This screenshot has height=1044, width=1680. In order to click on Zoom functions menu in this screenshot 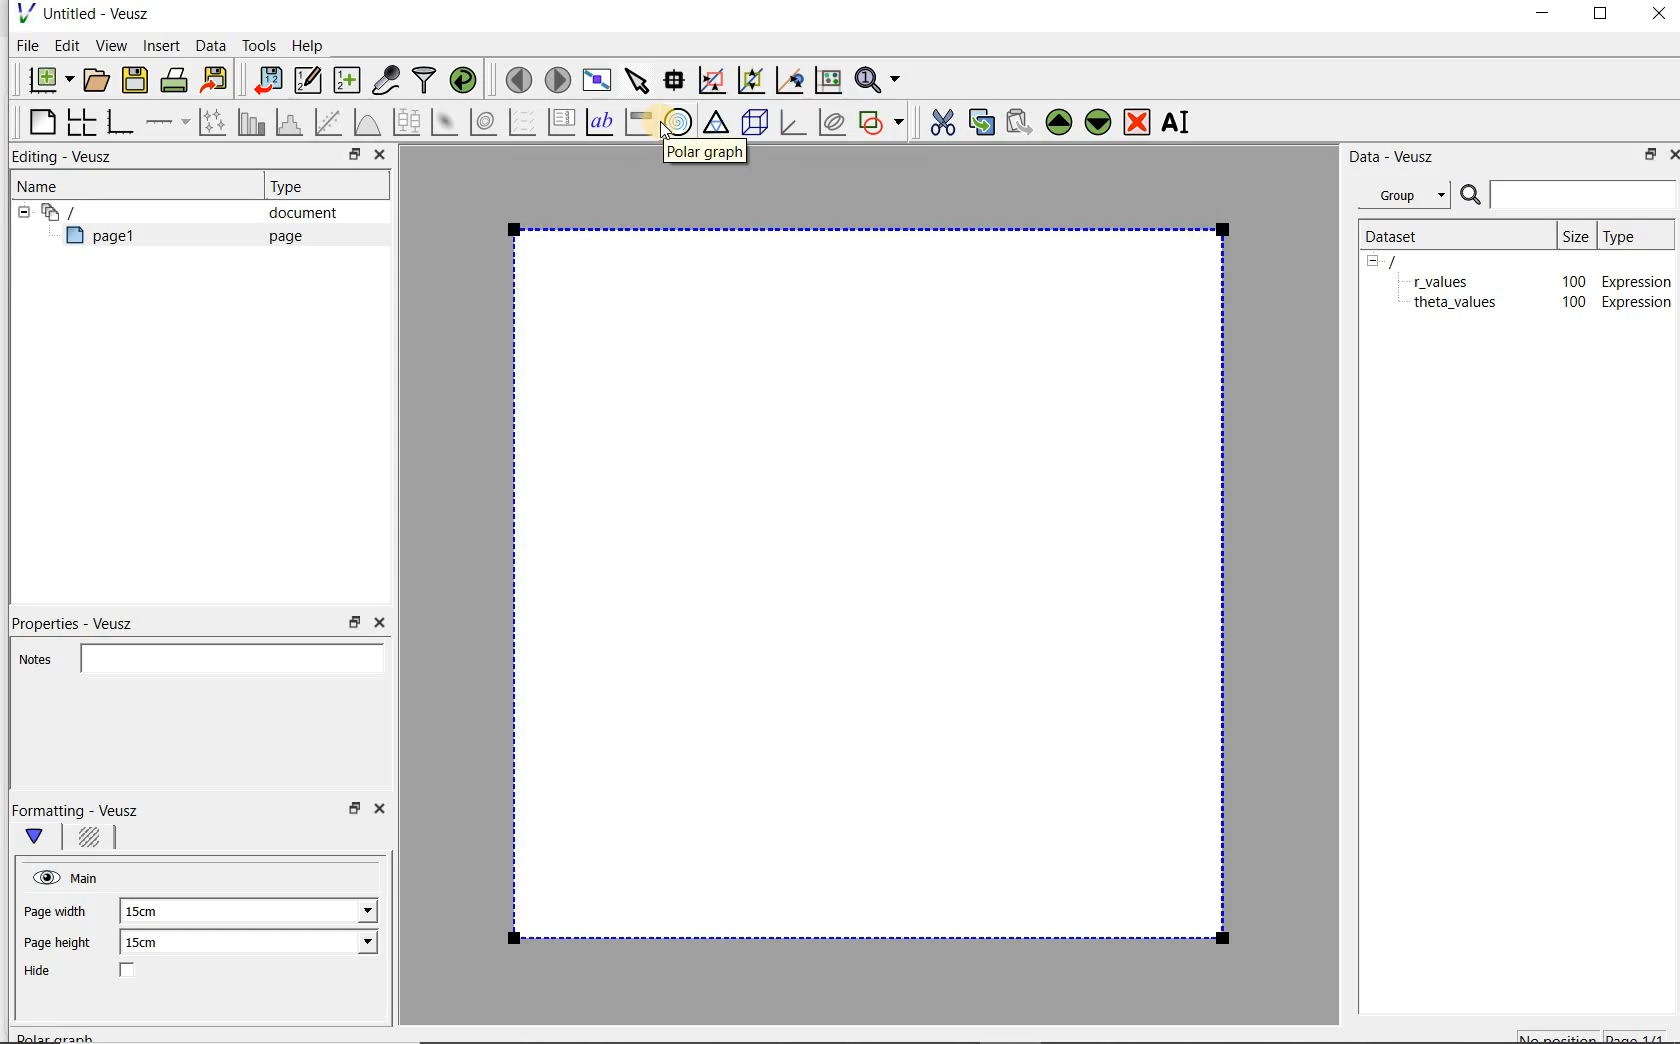, I will do `click(879, 75)`.